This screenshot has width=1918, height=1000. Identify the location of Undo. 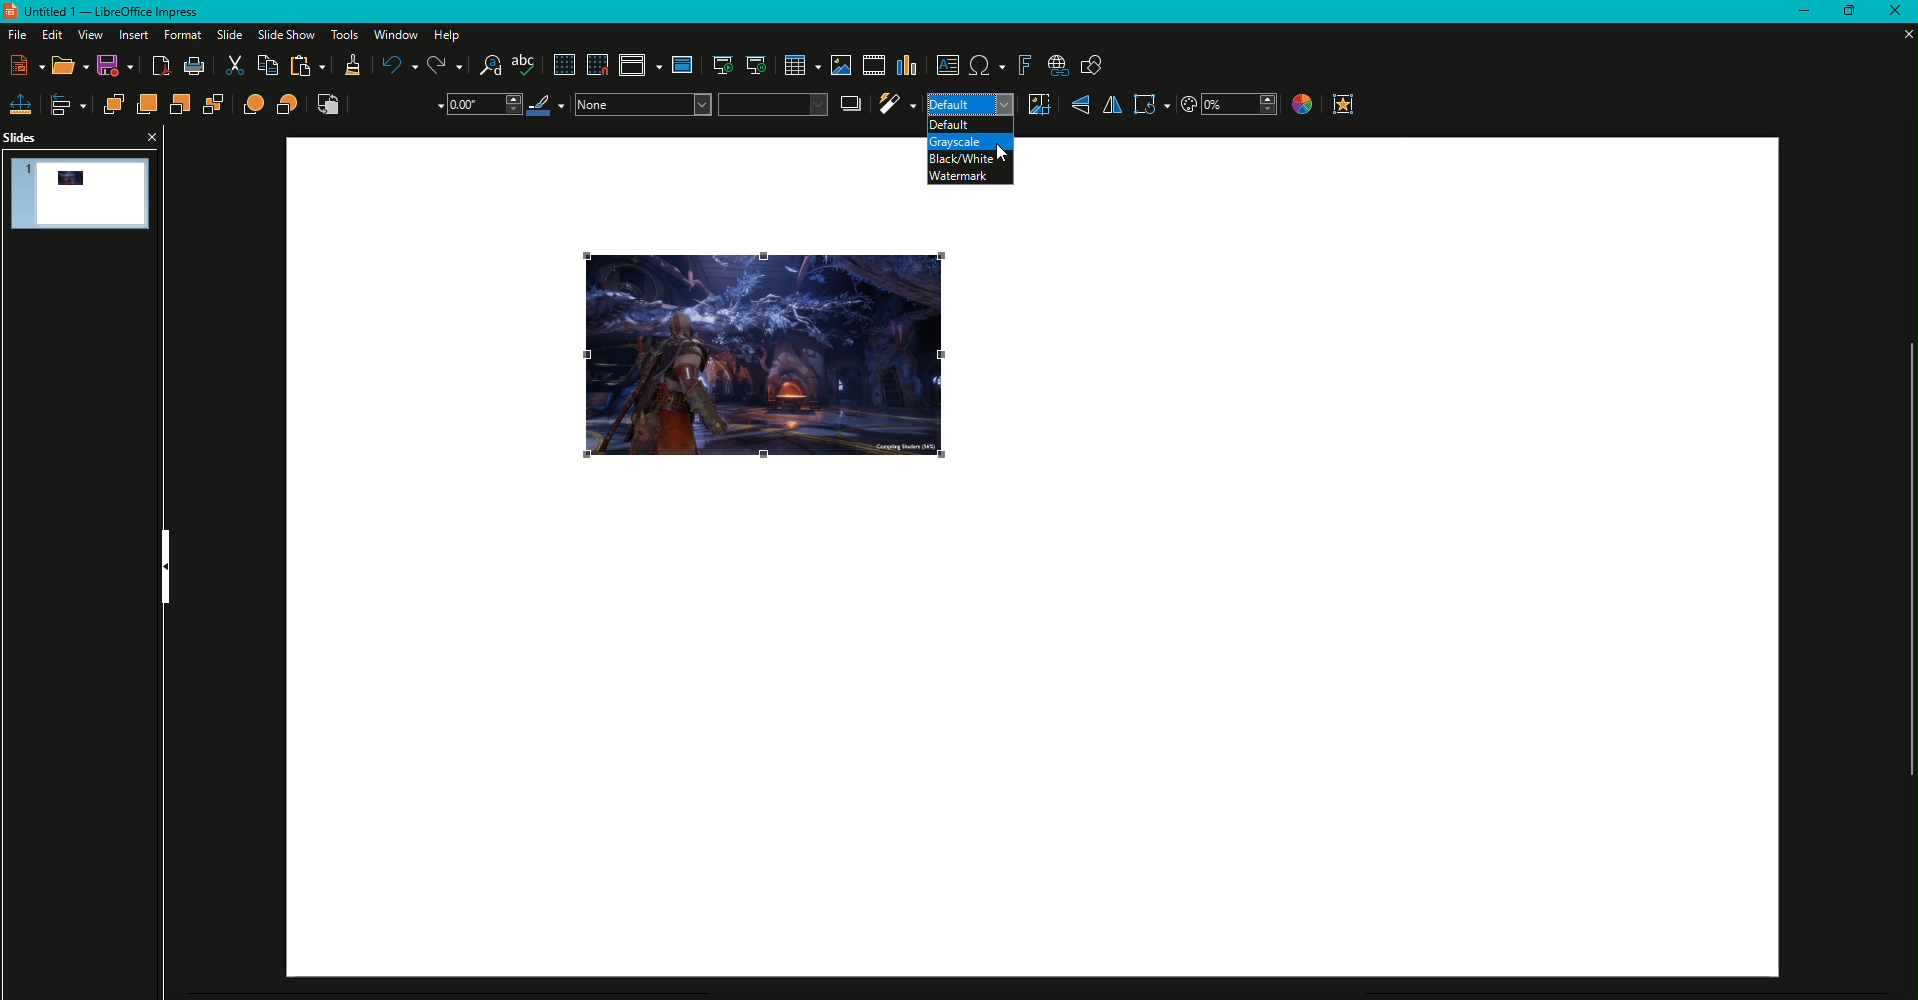
(397, 65).